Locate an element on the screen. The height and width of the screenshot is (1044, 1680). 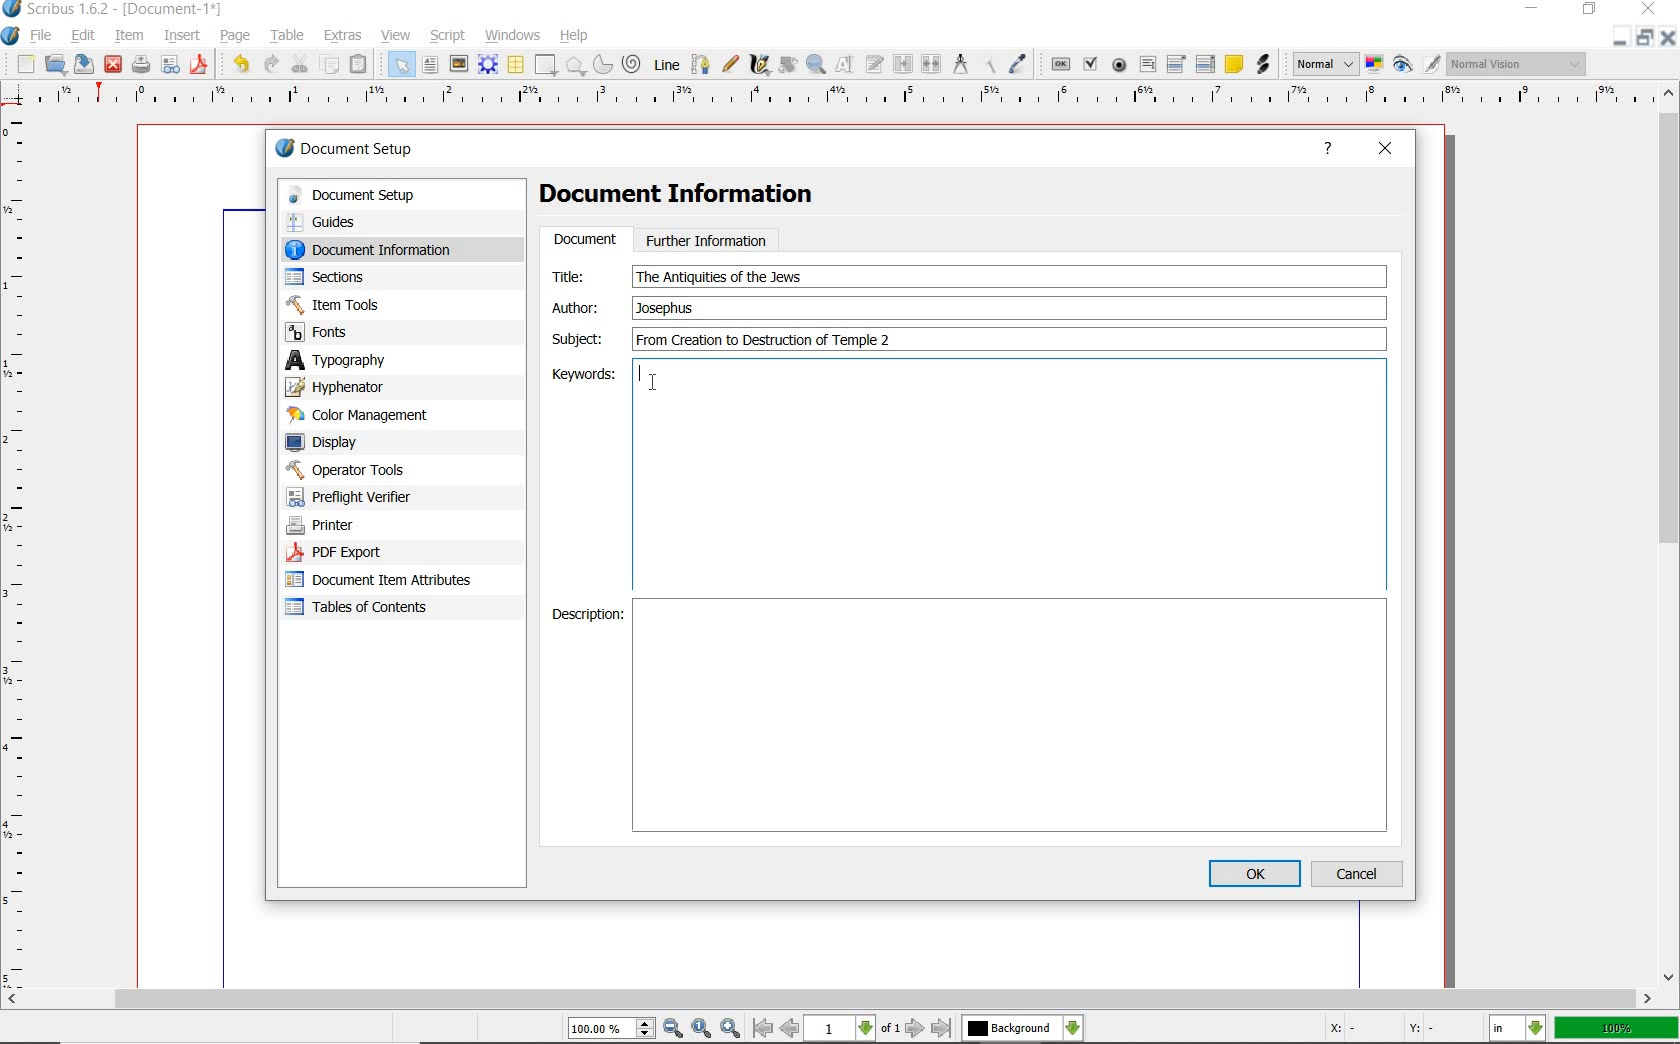
select the current layer is located at coordinates (1023, 1028).